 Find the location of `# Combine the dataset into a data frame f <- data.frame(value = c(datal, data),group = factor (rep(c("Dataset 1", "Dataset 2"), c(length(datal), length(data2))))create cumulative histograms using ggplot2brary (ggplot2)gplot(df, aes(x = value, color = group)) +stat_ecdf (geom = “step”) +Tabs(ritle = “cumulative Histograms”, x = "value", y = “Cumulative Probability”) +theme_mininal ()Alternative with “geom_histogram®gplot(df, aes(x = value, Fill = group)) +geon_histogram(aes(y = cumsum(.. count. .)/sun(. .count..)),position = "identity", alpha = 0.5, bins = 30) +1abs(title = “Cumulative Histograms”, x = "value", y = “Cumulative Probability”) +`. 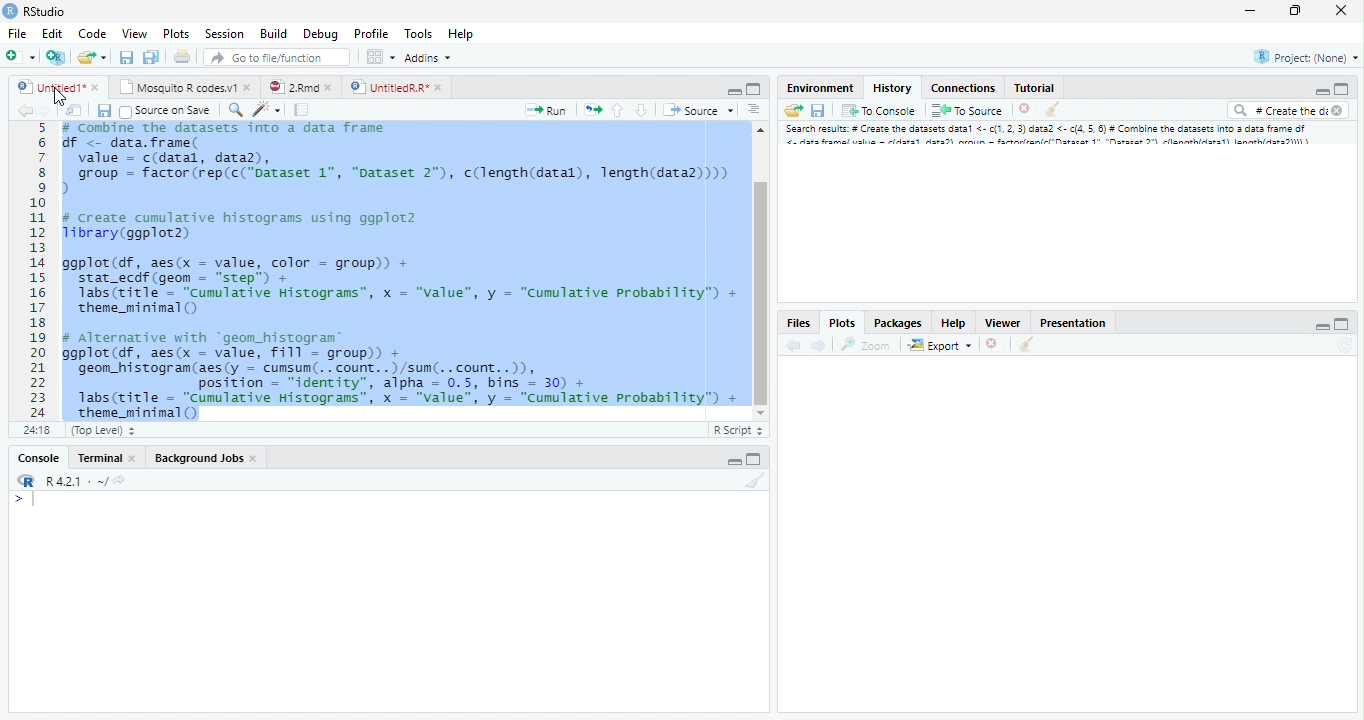

# Combine the dataset into a data frame f <- data.frame(value = c(datal, data),group = factor (rep(c("Dataset 1", "Dataset 2"), c(length(datal), length(data2))))create cumulative histograms using ggplot2brary (ggplot2)gplot(df, aes(x = value, color = group)) +stat_ecdf (geom = “step”) +Tabs(ritle = “cumulative Histograms”, x = "value", y = “Cumulative Probability”) +theme_mininal ()Alternative with “geom_histogram®gplot(df, aes(x = value, Fill = group)) +geon_histogram(aes(y = cumsum(.. count. .)/sun(. .count..)),position = "identity", alpha = 0.5, bins = 30) +1abs(title = “Cumulative Histograms”, x = "value", y = “Cumulative Probability”) + is located at coordinates (401, 271).